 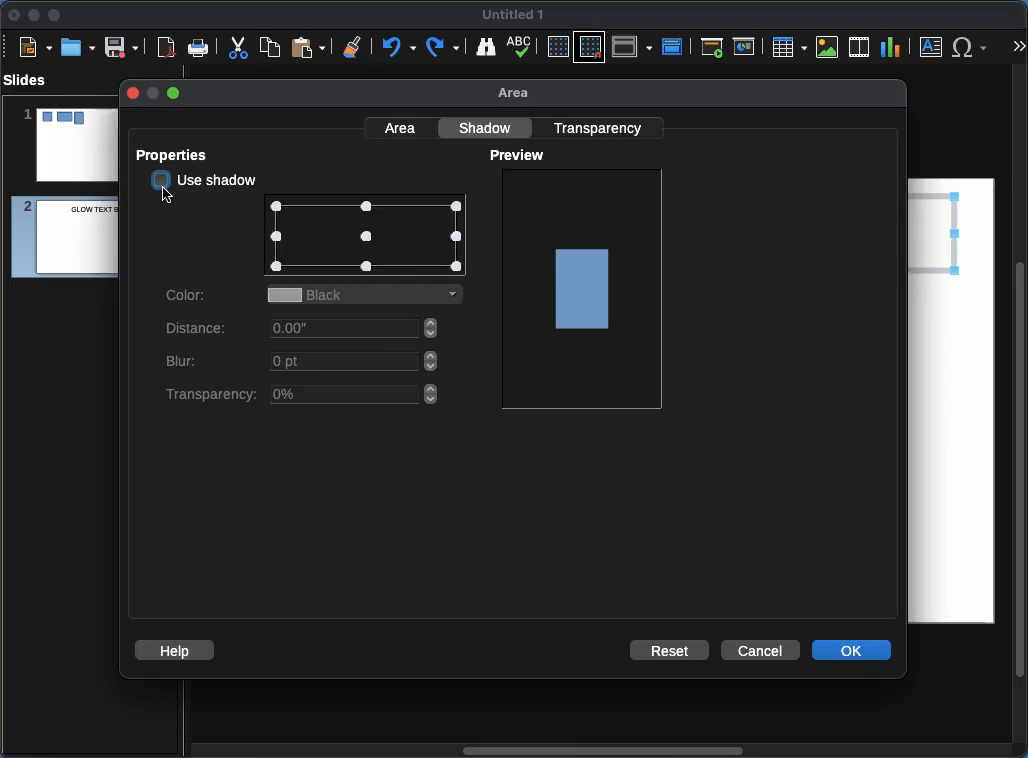 What do you see at coordinates (828, 47) in the screenshot?
I see `Image` at bounding box center [828, 47].